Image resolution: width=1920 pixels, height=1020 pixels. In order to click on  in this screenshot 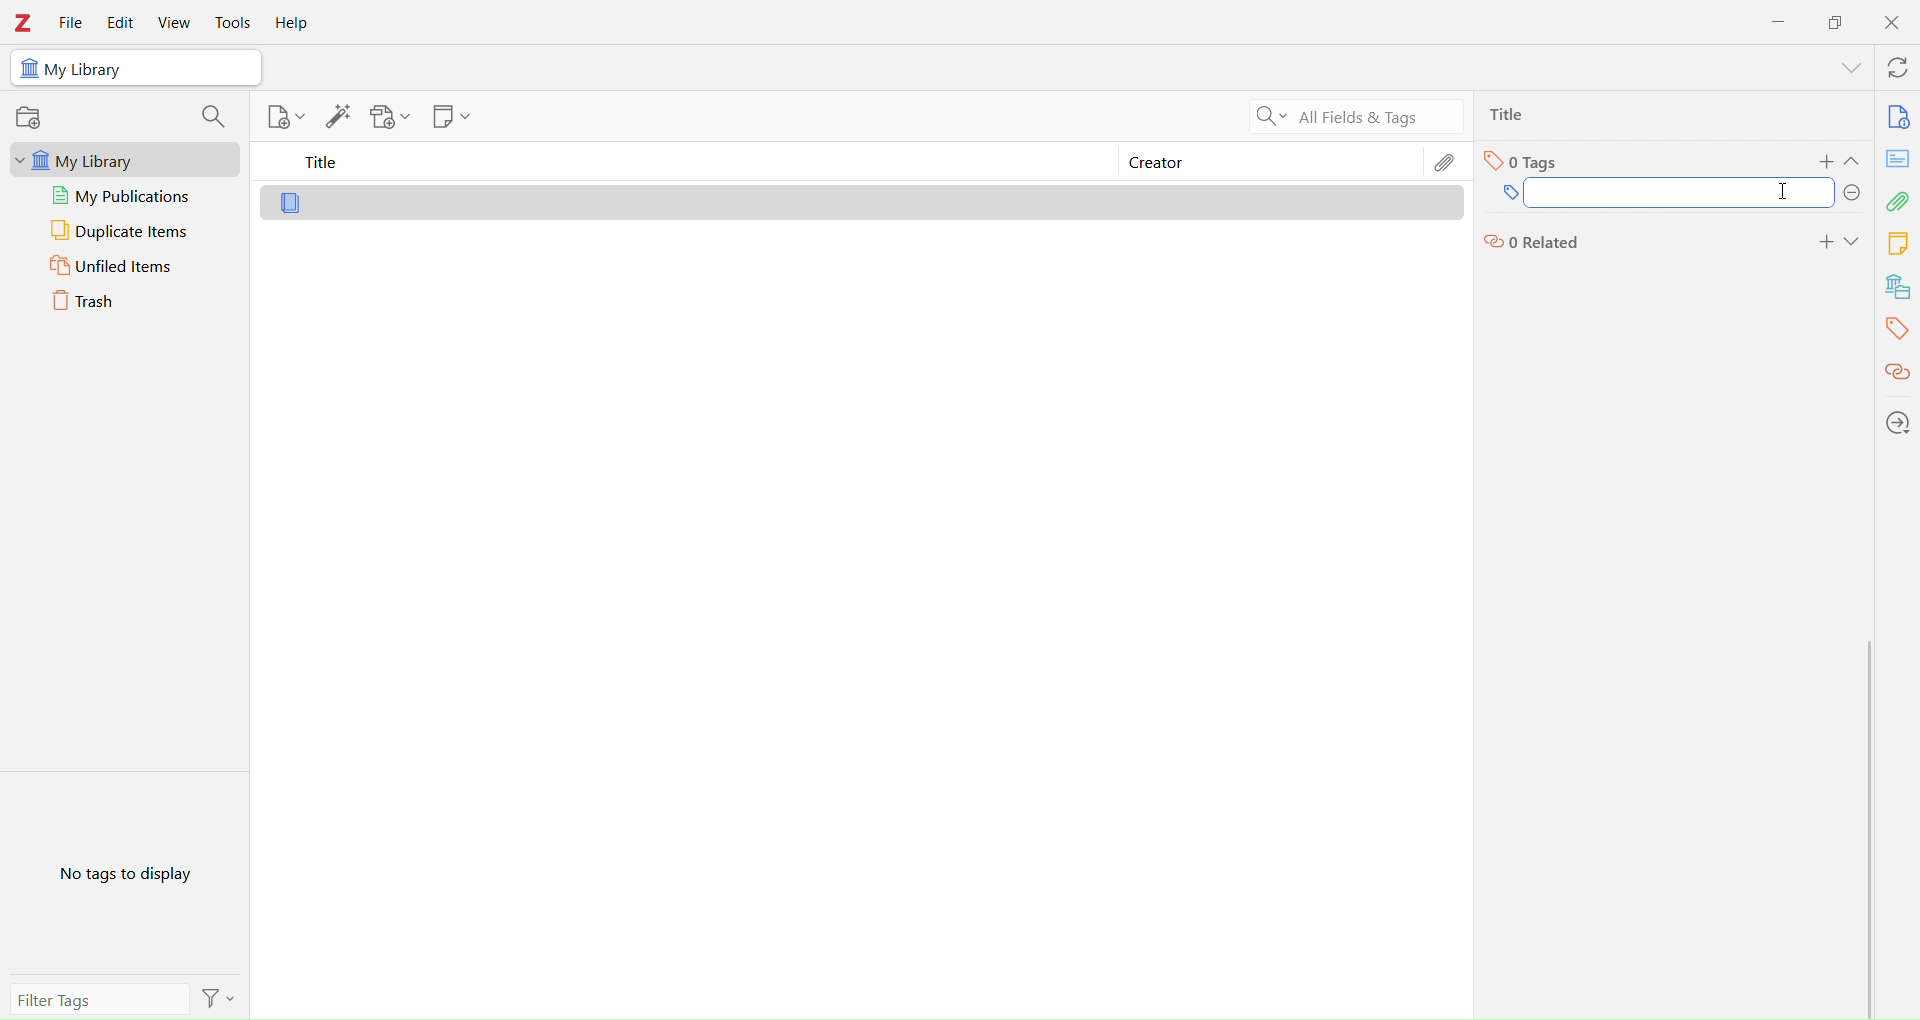, I will do `click(1785, 22)`.